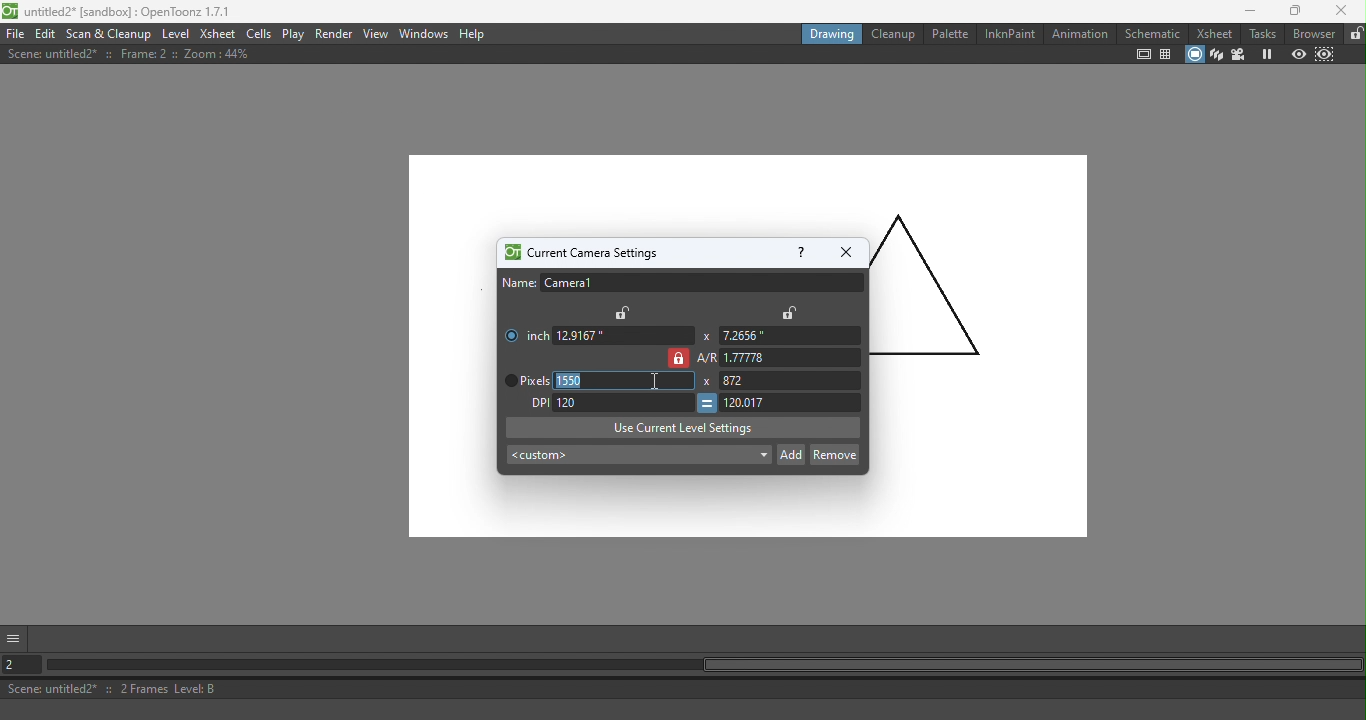  Describe the element at coordinates (579, 253) in the screenshot. I see `Current camera settings` at that location.